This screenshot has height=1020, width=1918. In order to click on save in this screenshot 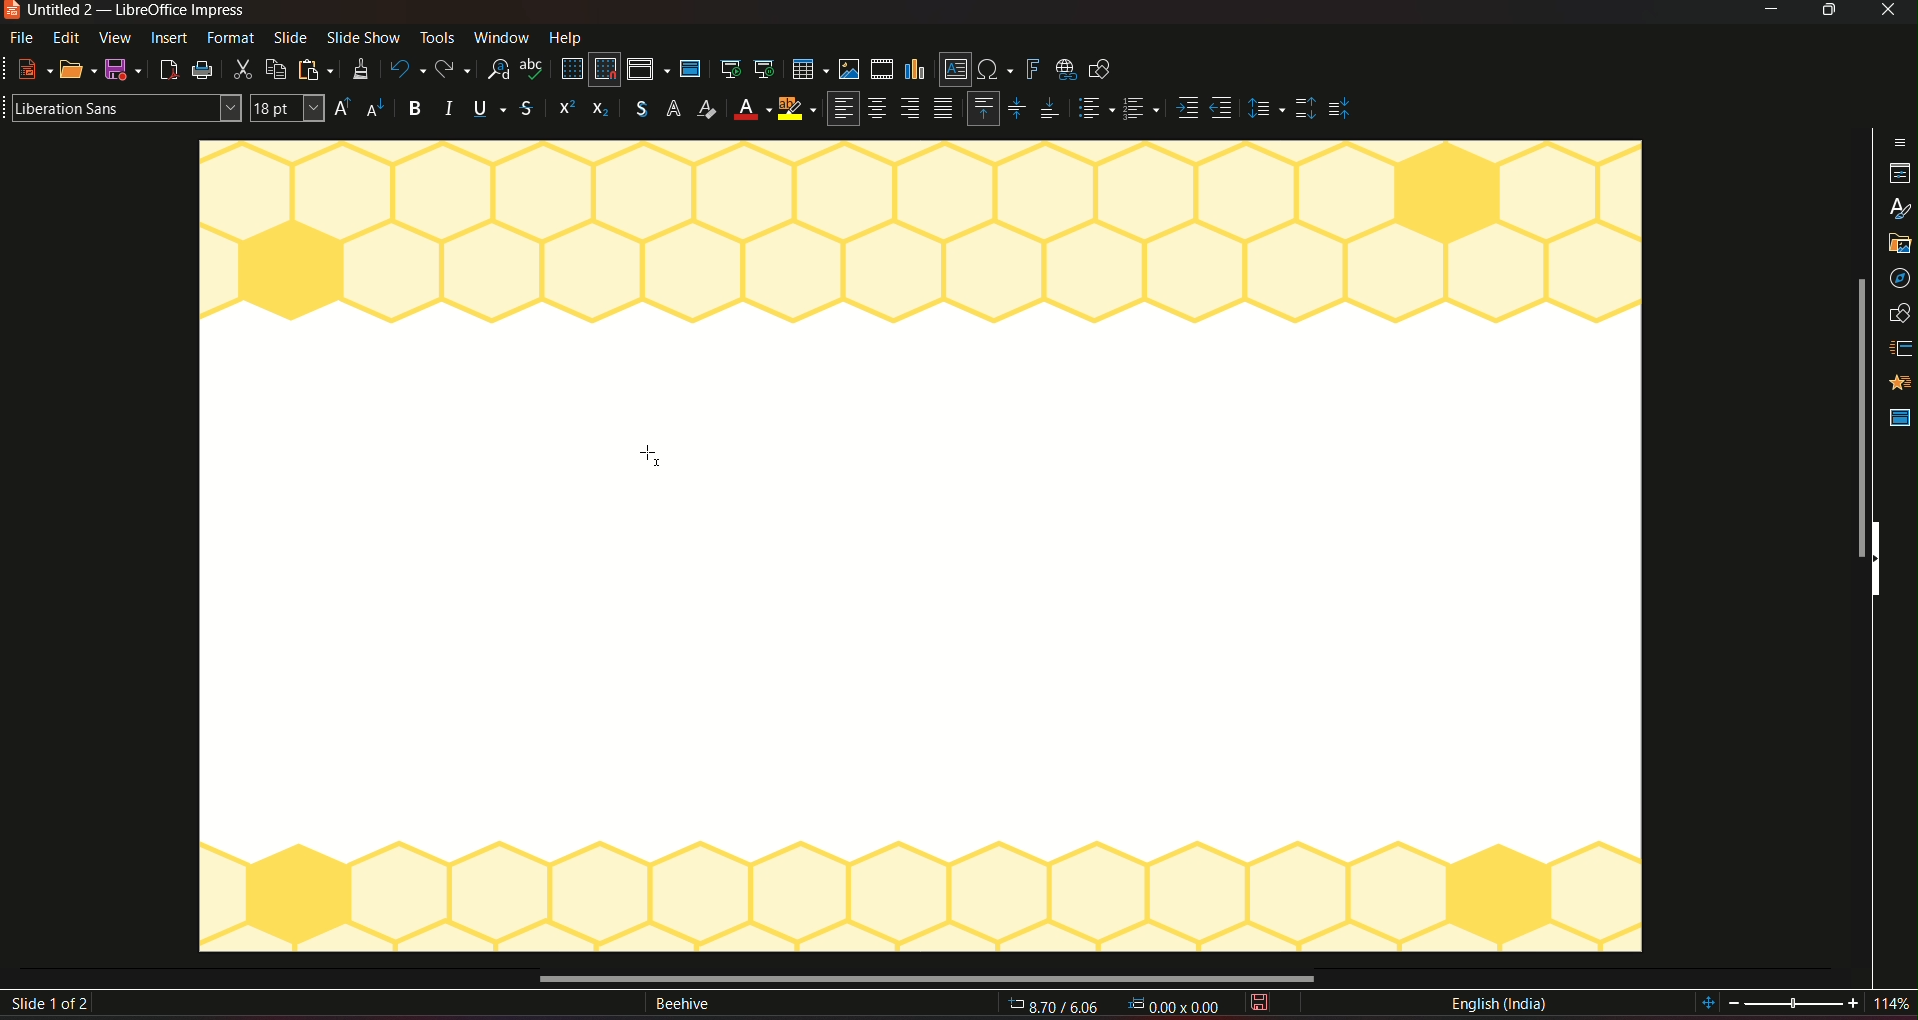, I will do `click(123, 69)`.